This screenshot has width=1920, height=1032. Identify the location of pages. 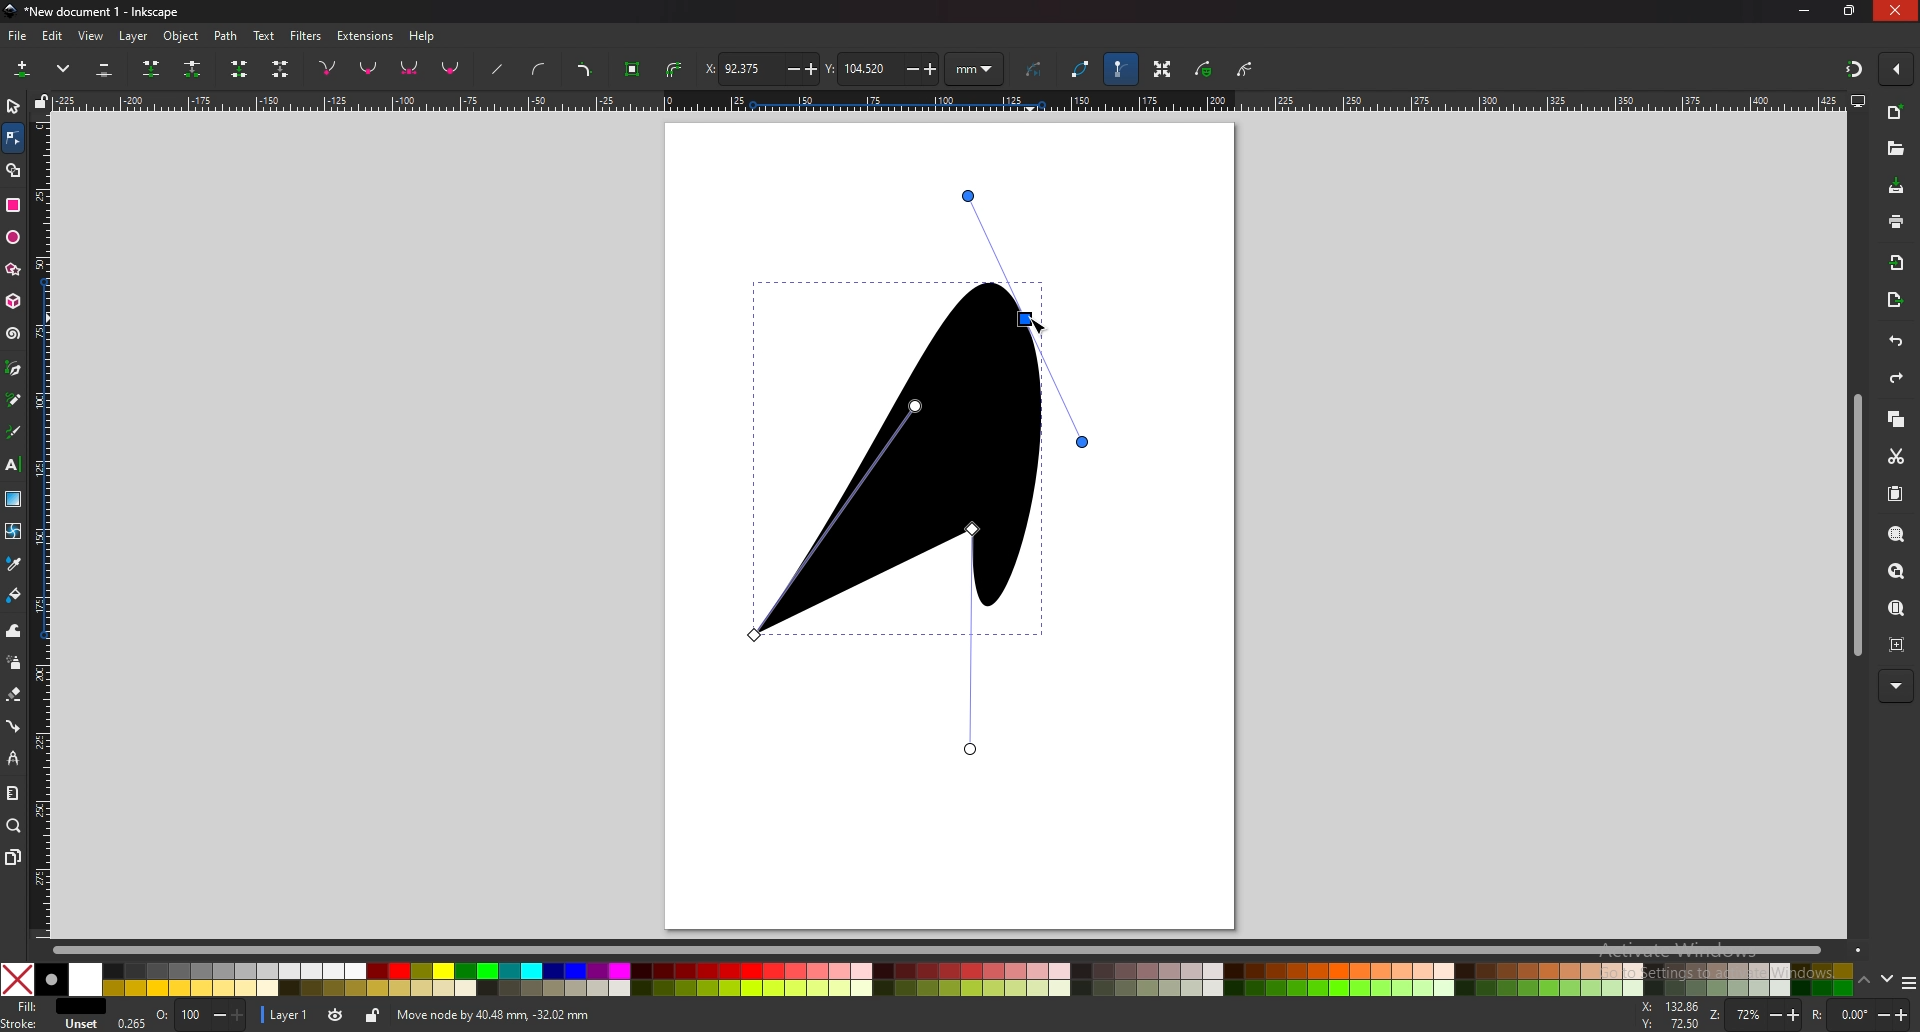
(13, 858).